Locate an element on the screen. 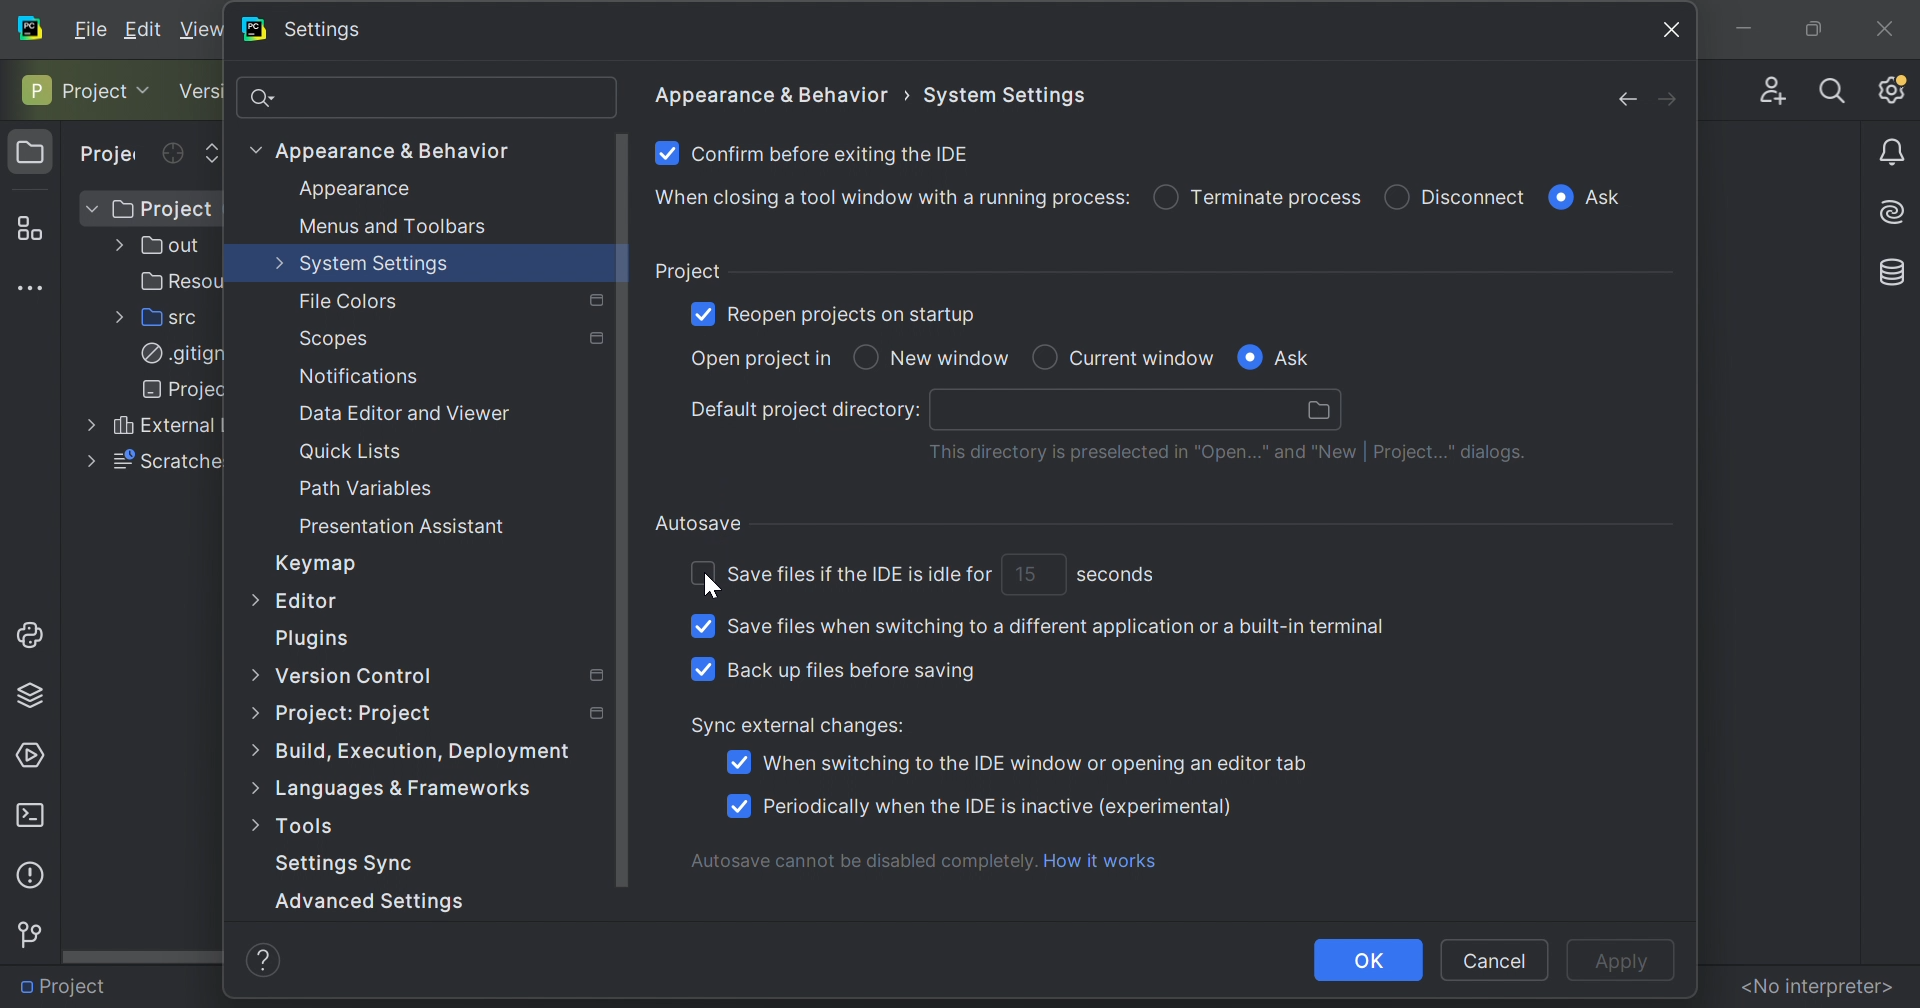 The image size is (1920, 1008). Build, execution, deployment is located at coordinates (435, 750).